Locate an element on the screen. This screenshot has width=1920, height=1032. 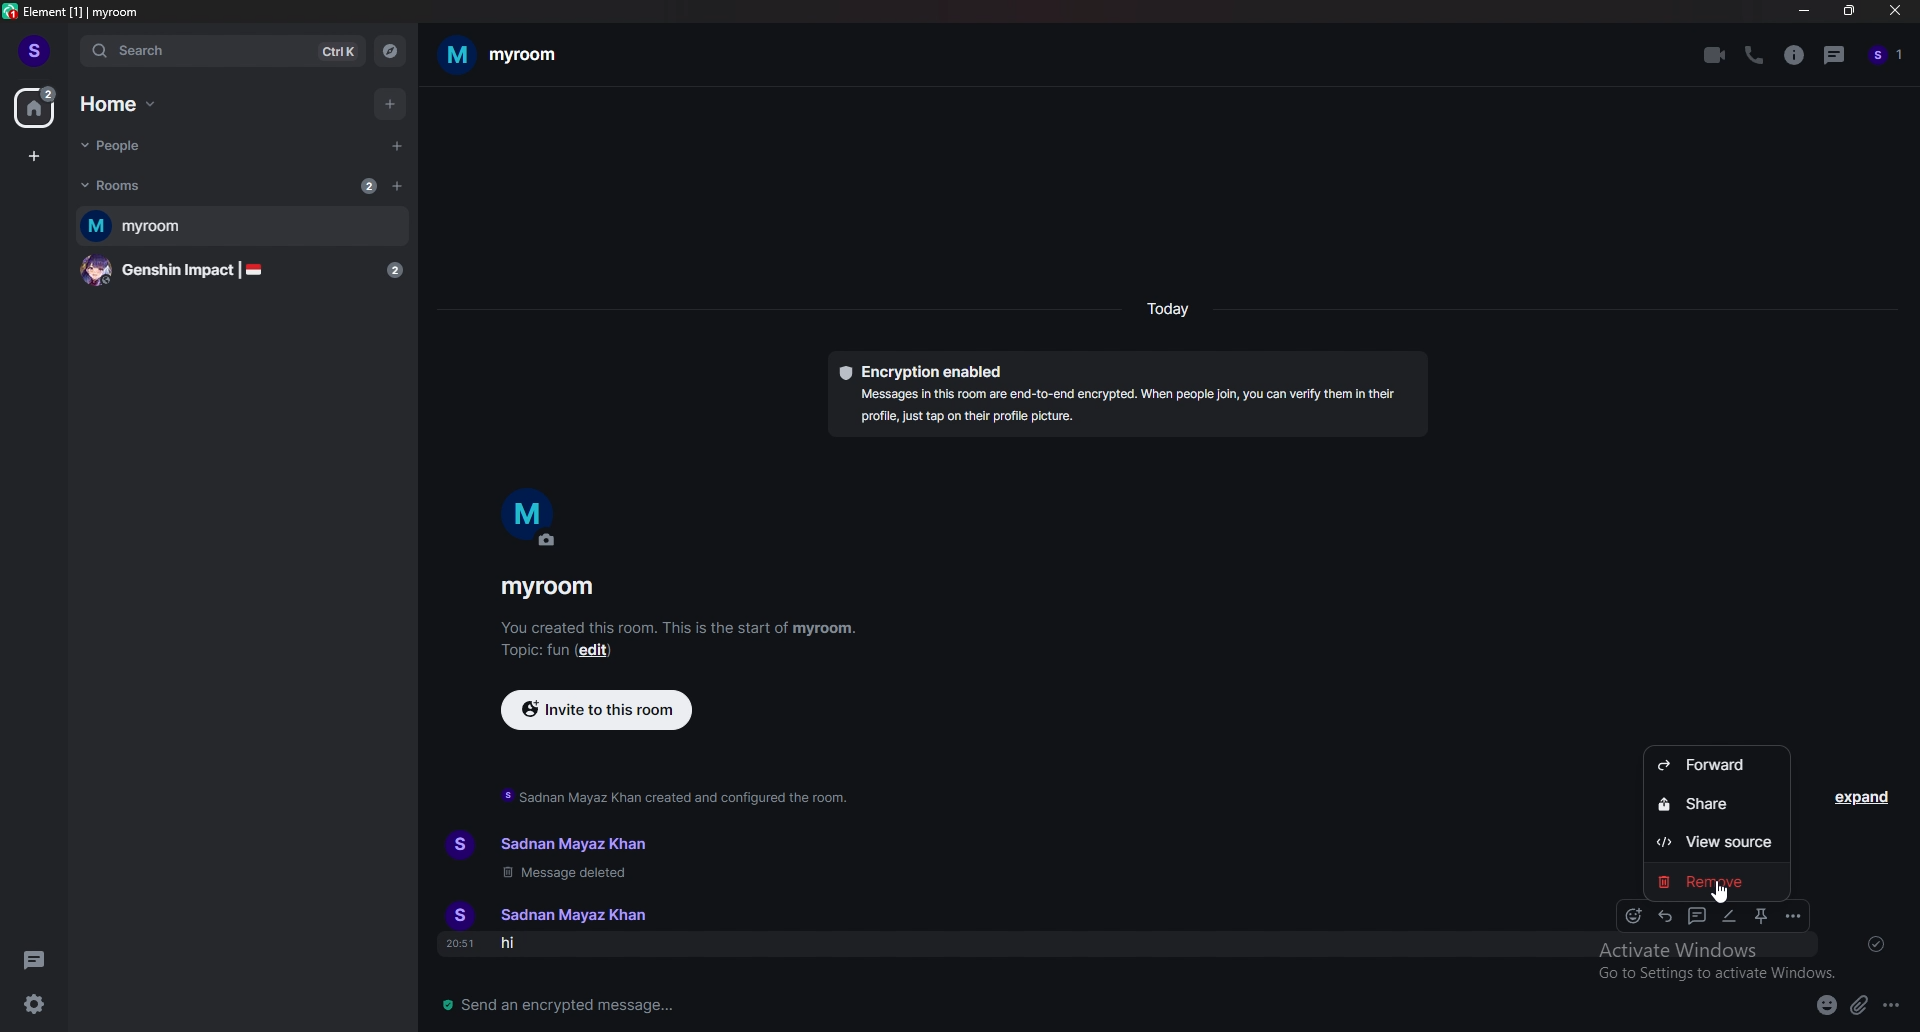
view source is located at coordinates (1718, 844).